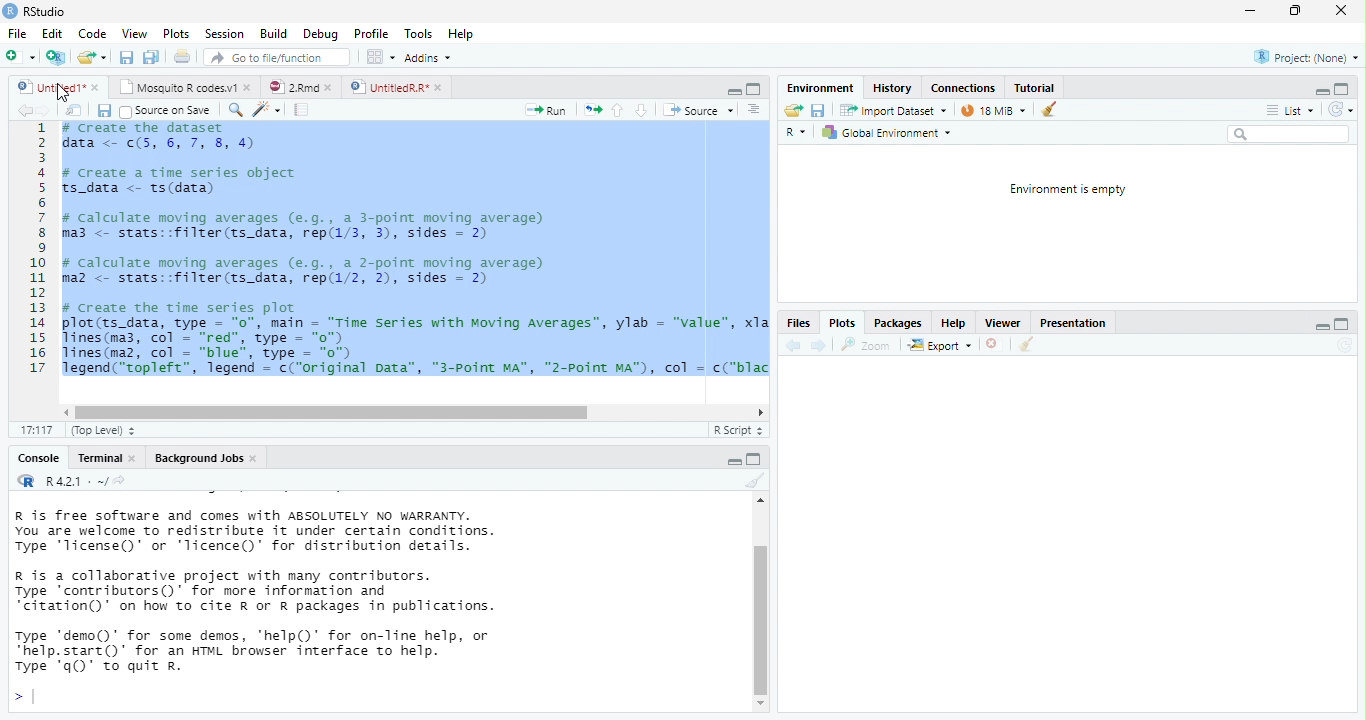 This screenshot has height=720, width=1366. I want to click on Connections, so click(962, 88).